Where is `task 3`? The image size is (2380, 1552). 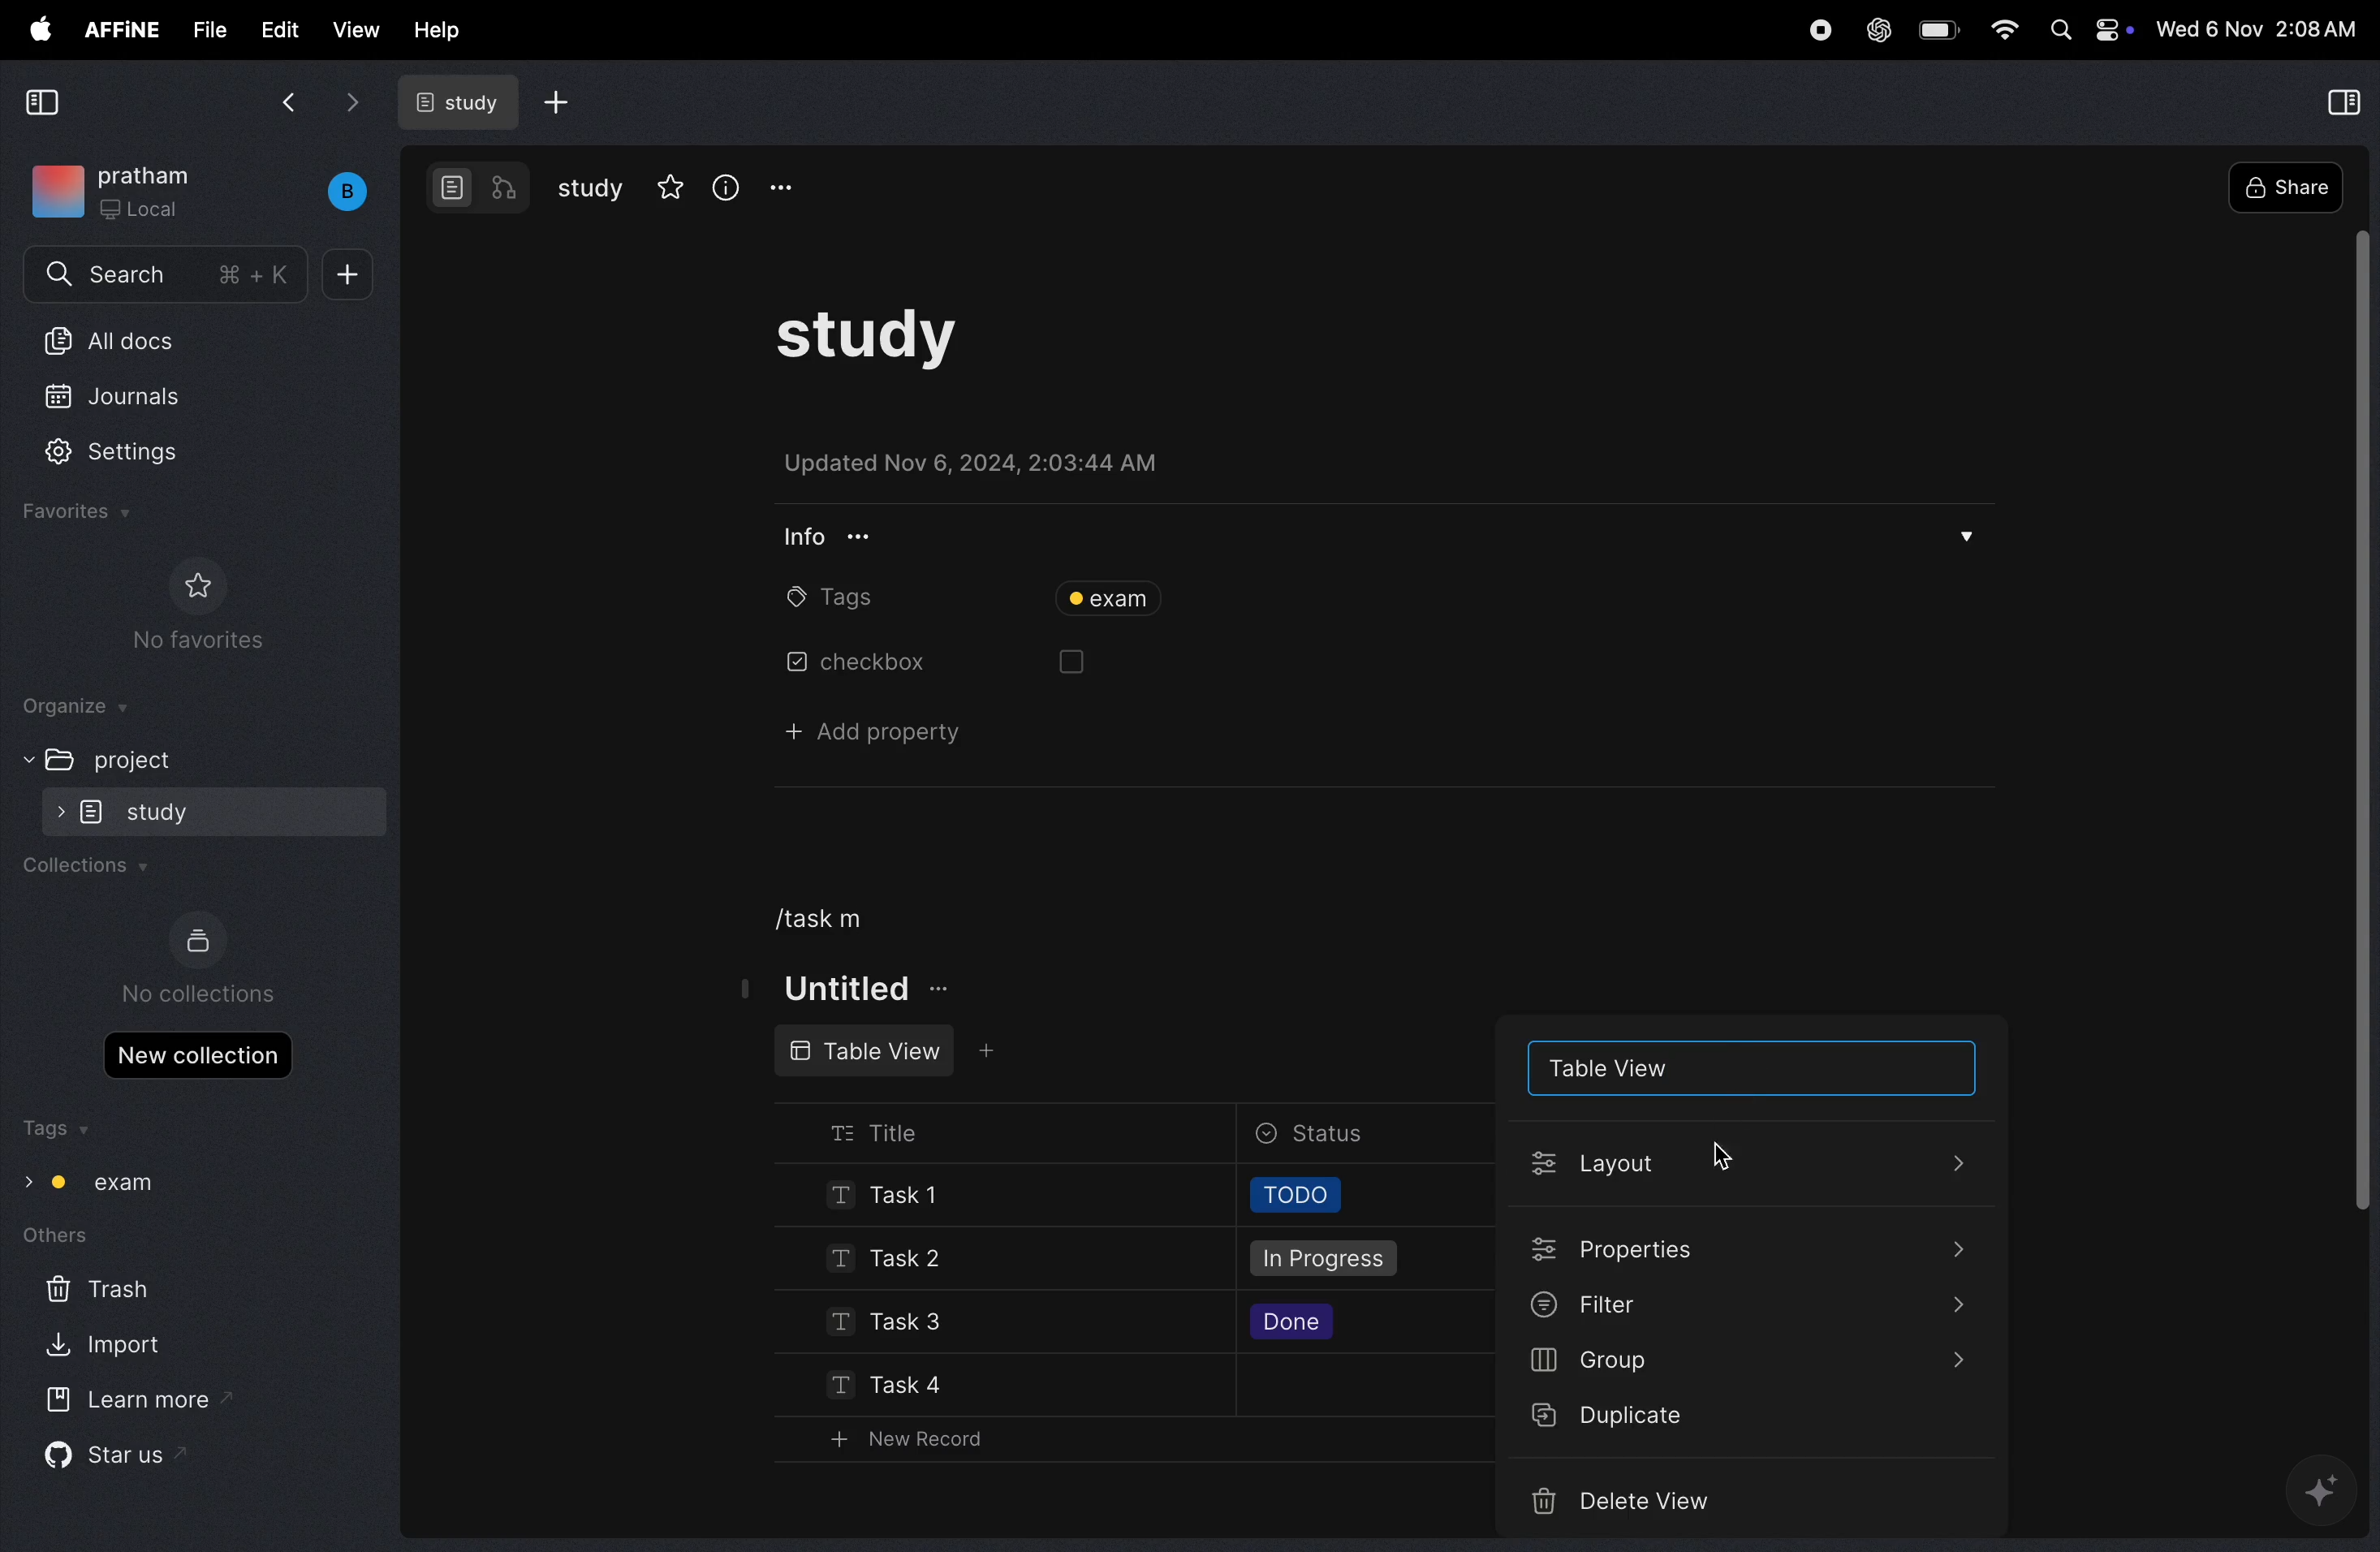 task 3 is located at coordinates (878, 1326).